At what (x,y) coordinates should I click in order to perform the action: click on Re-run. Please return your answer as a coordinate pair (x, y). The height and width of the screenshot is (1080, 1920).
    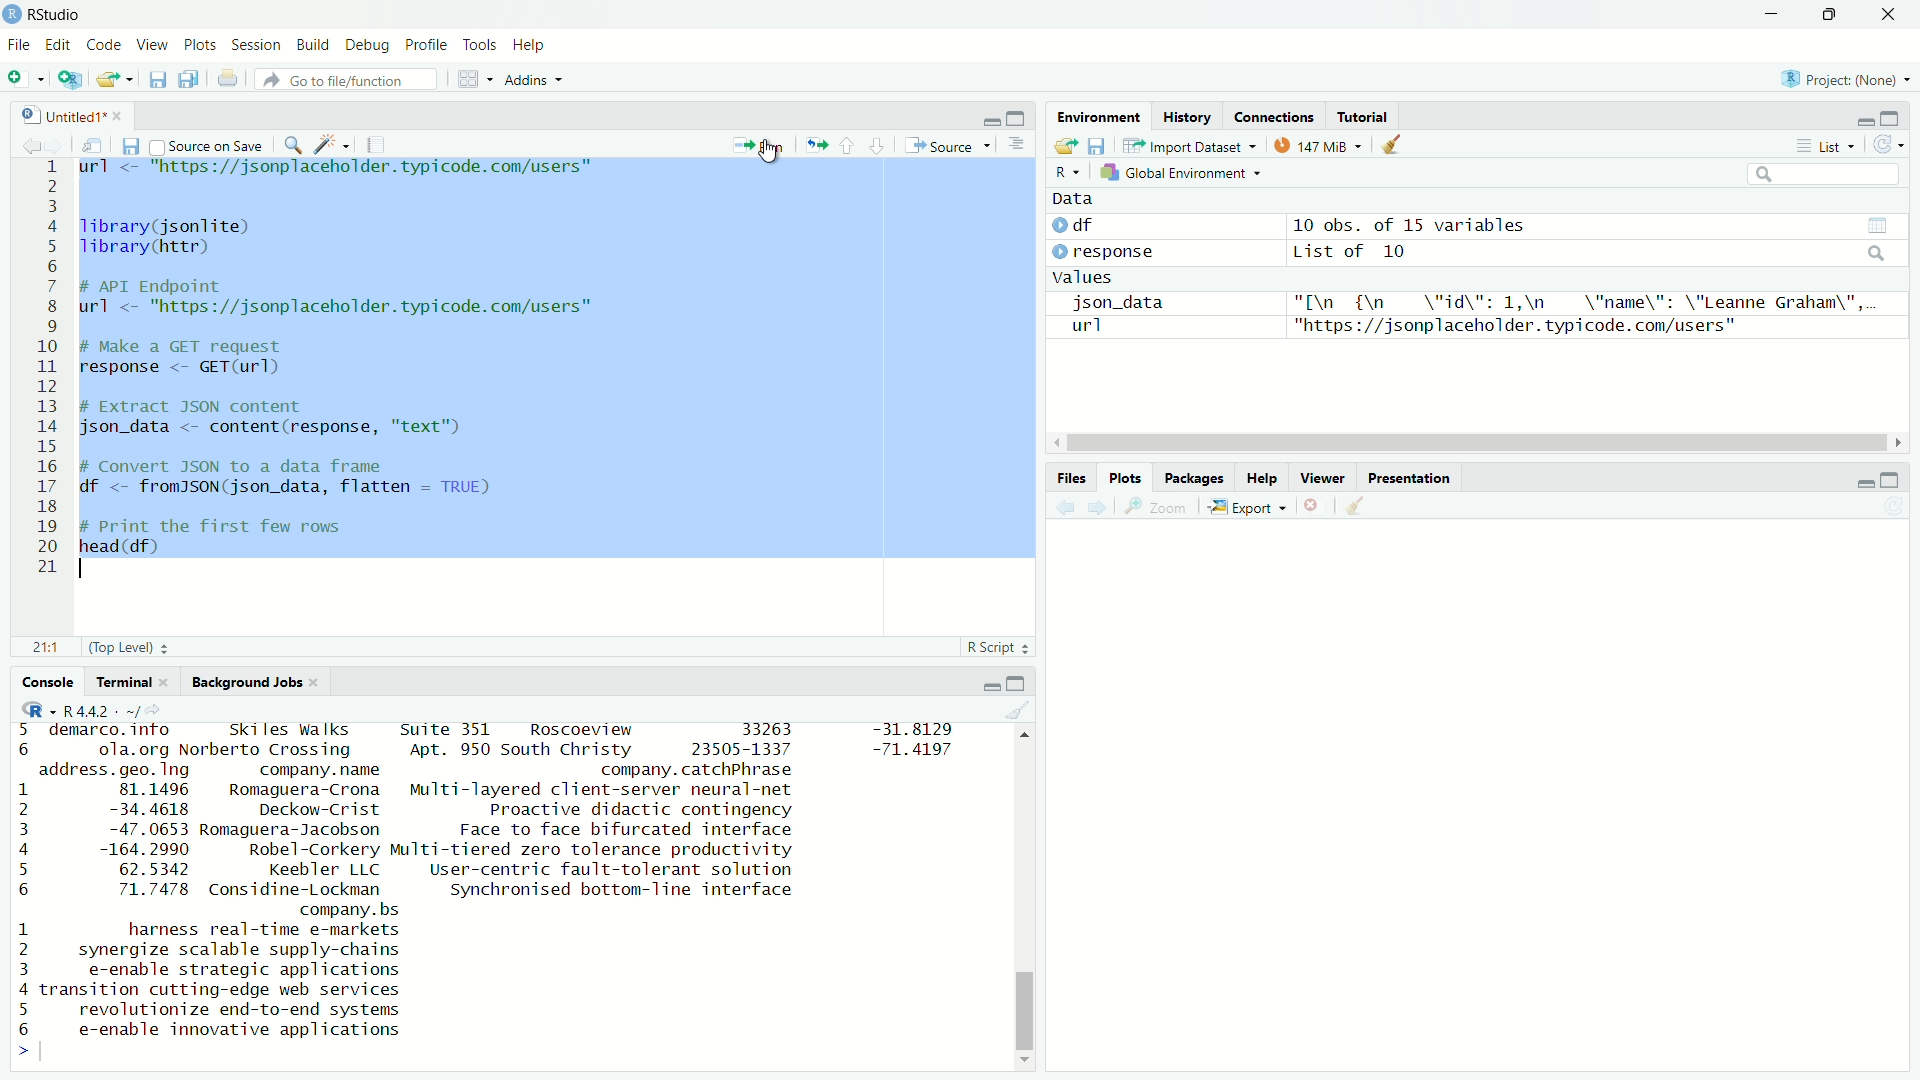
    Looking at the image, I should click on (813, 143).